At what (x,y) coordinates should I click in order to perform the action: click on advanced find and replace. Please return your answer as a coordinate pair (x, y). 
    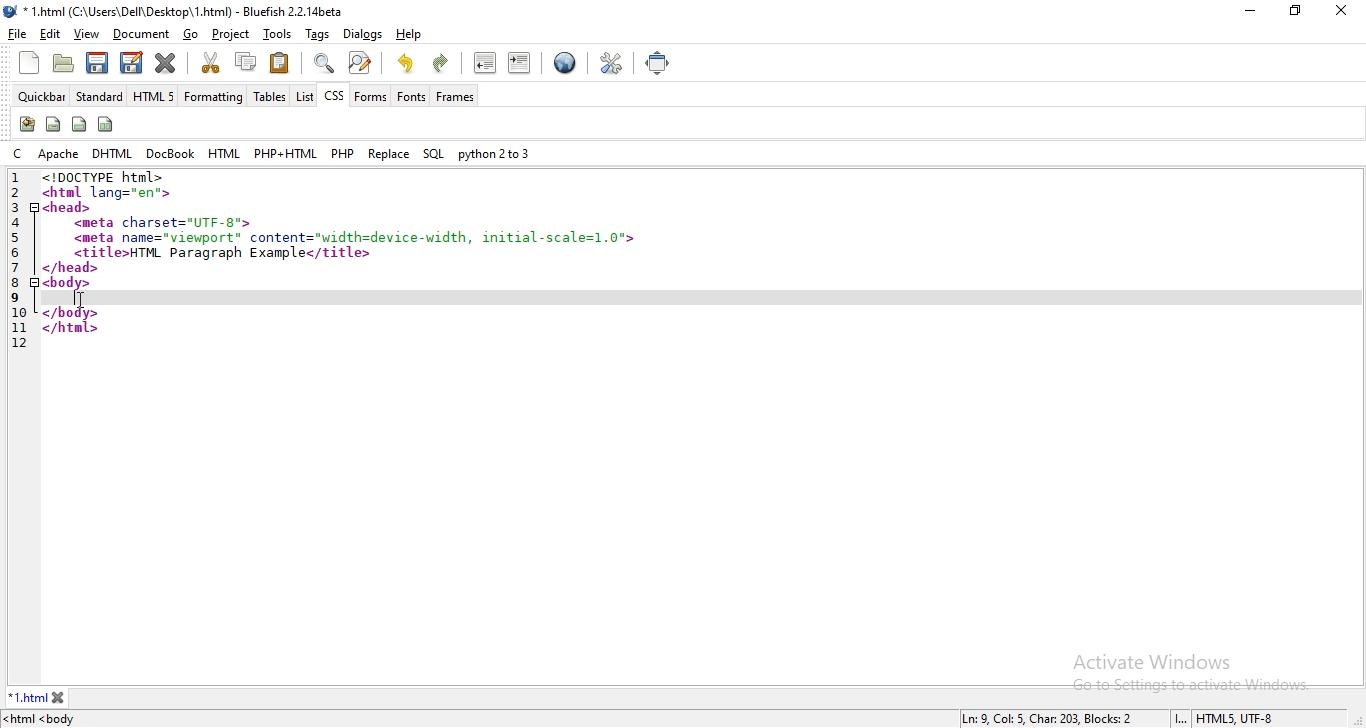
    Looking at the image, I should click on (362, 63).